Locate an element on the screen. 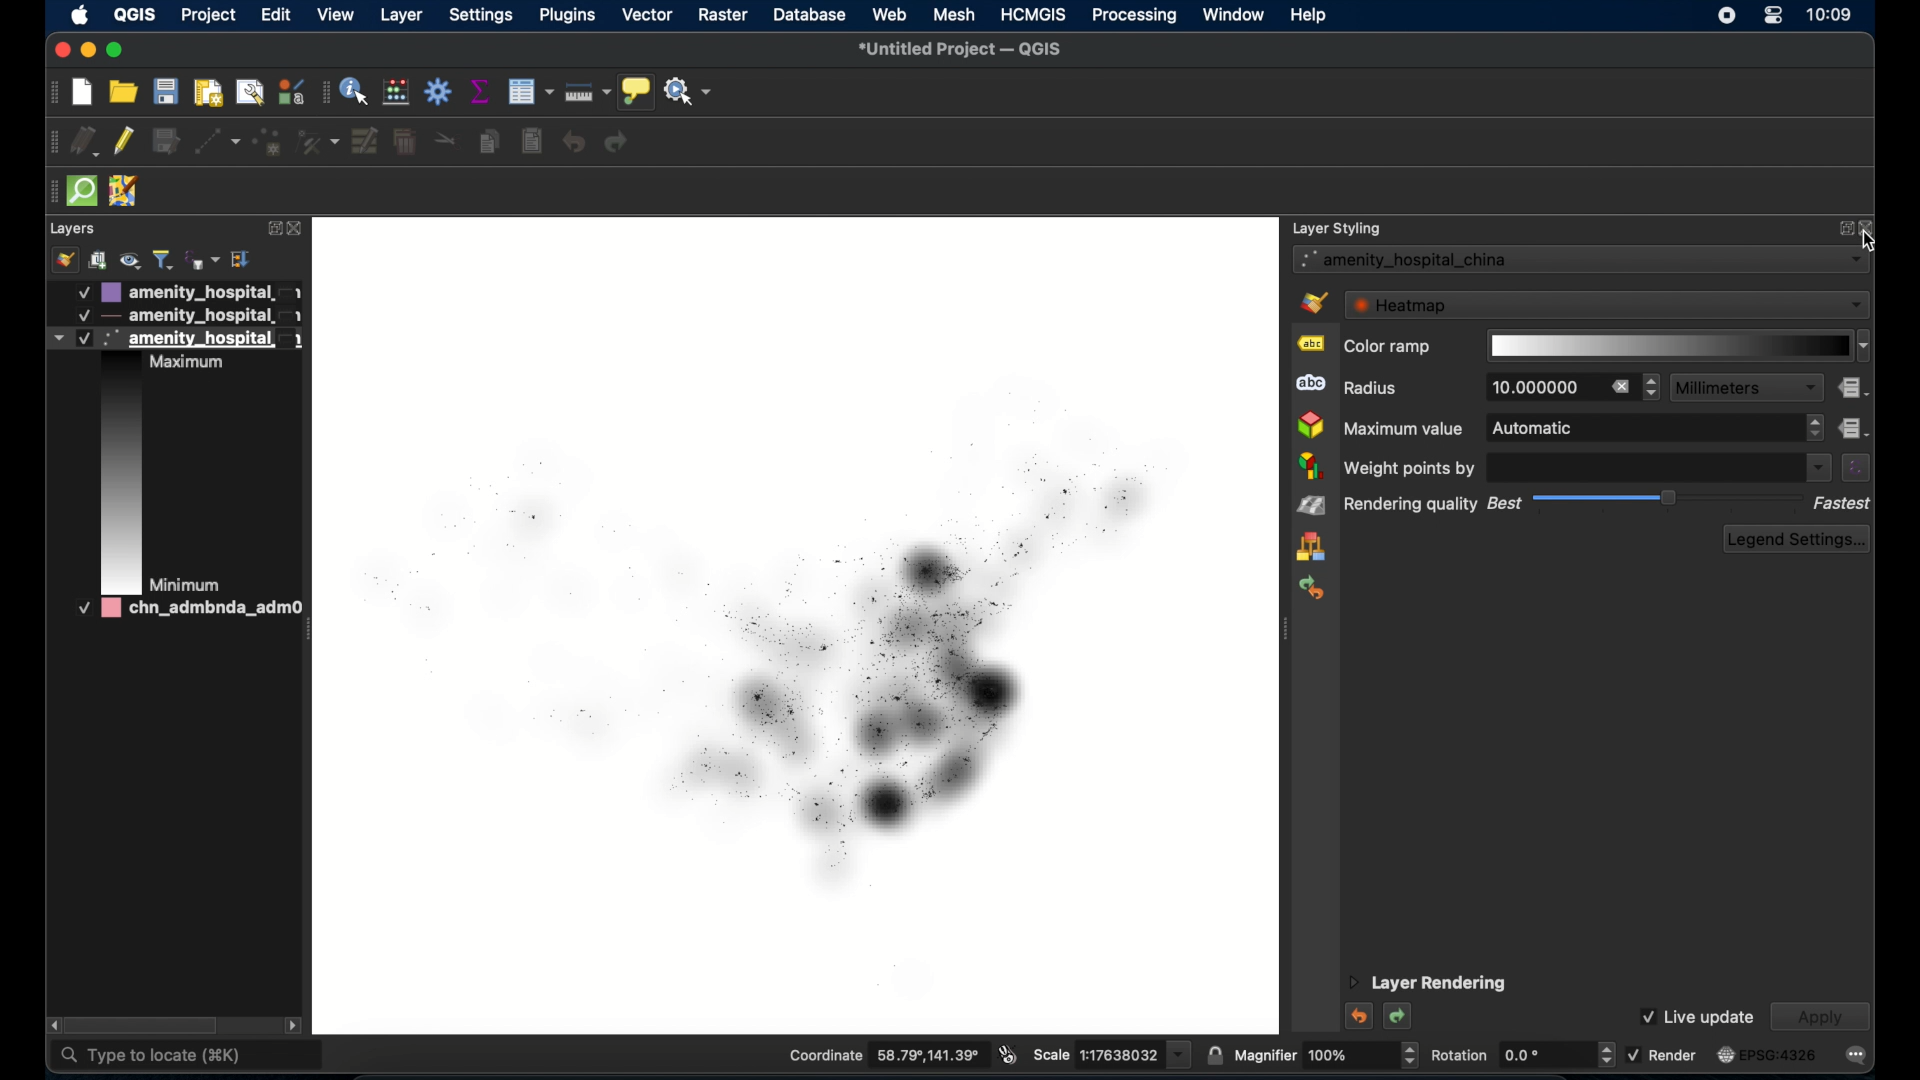 The width and height of the screenshot is (1920, 1080). HCMGIS is located at coordinates (1034, 14).